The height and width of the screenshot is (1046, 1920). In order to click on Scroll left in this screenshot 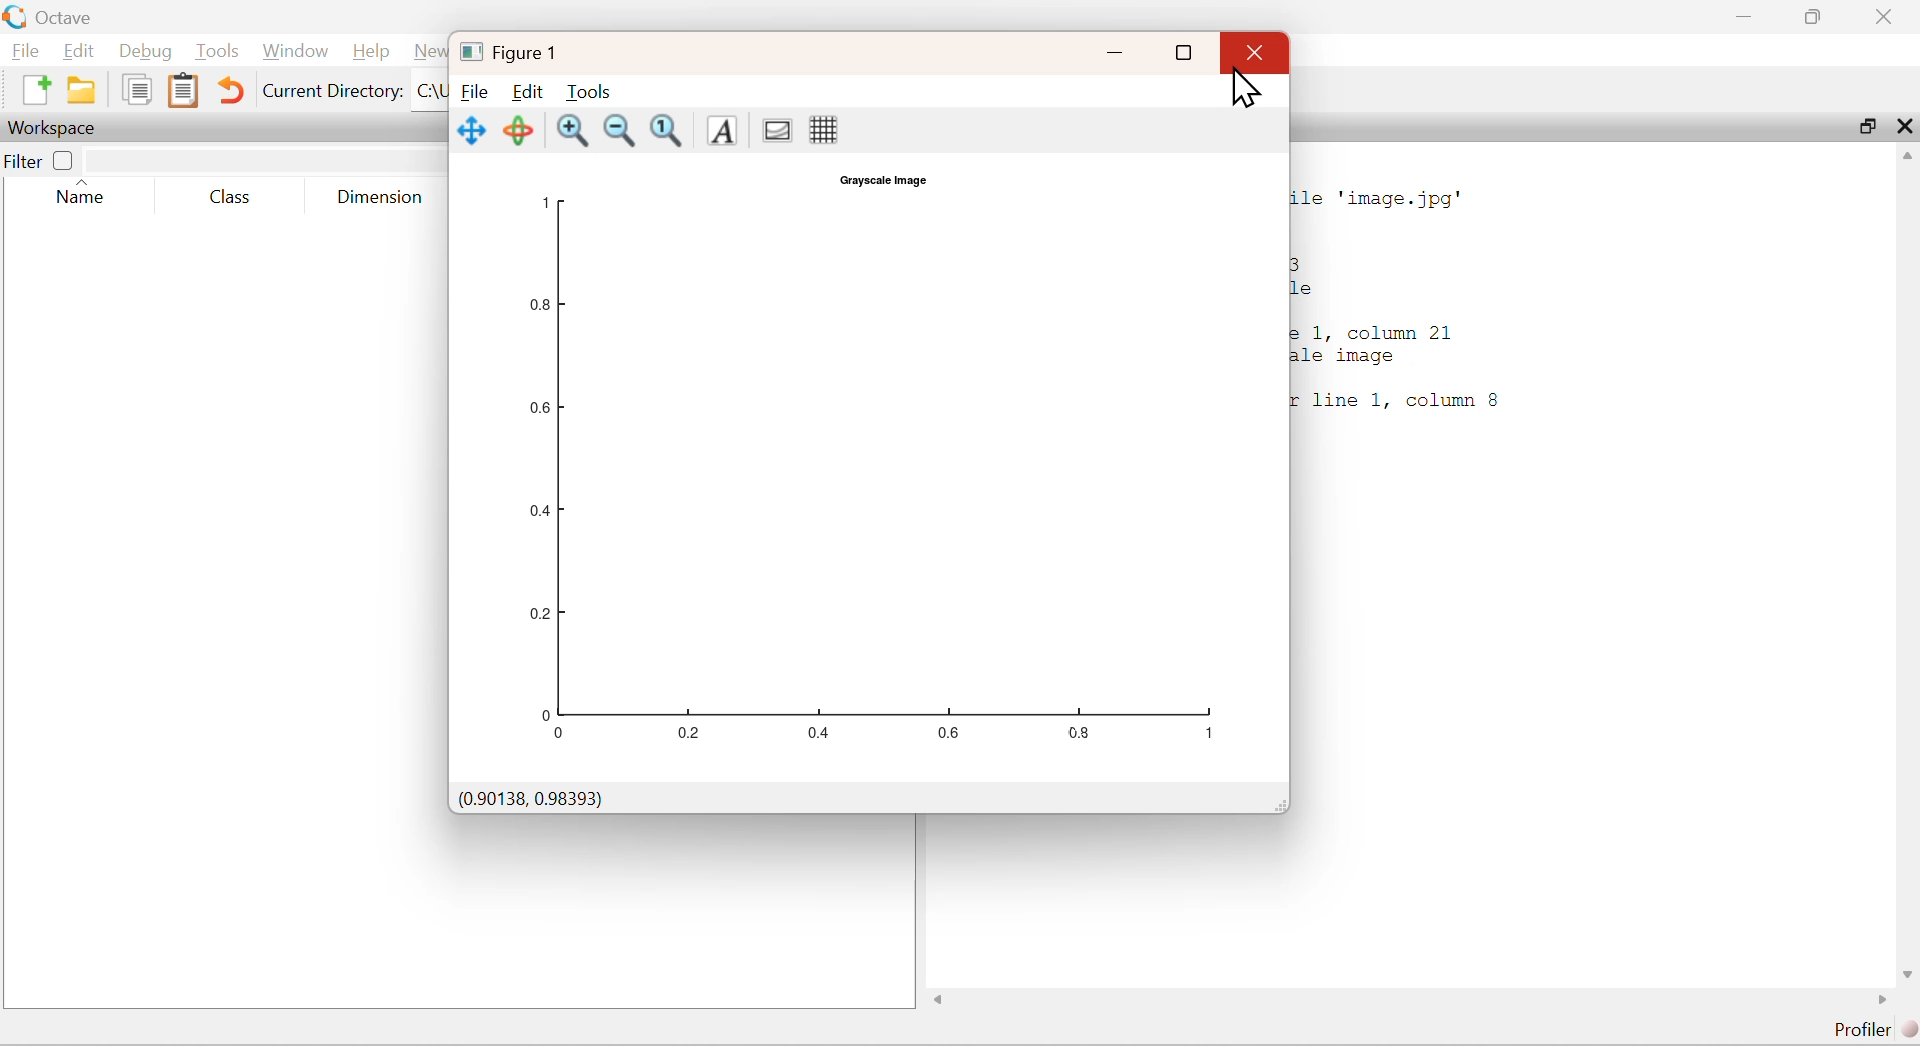, I will do `click(941, 1001)`.